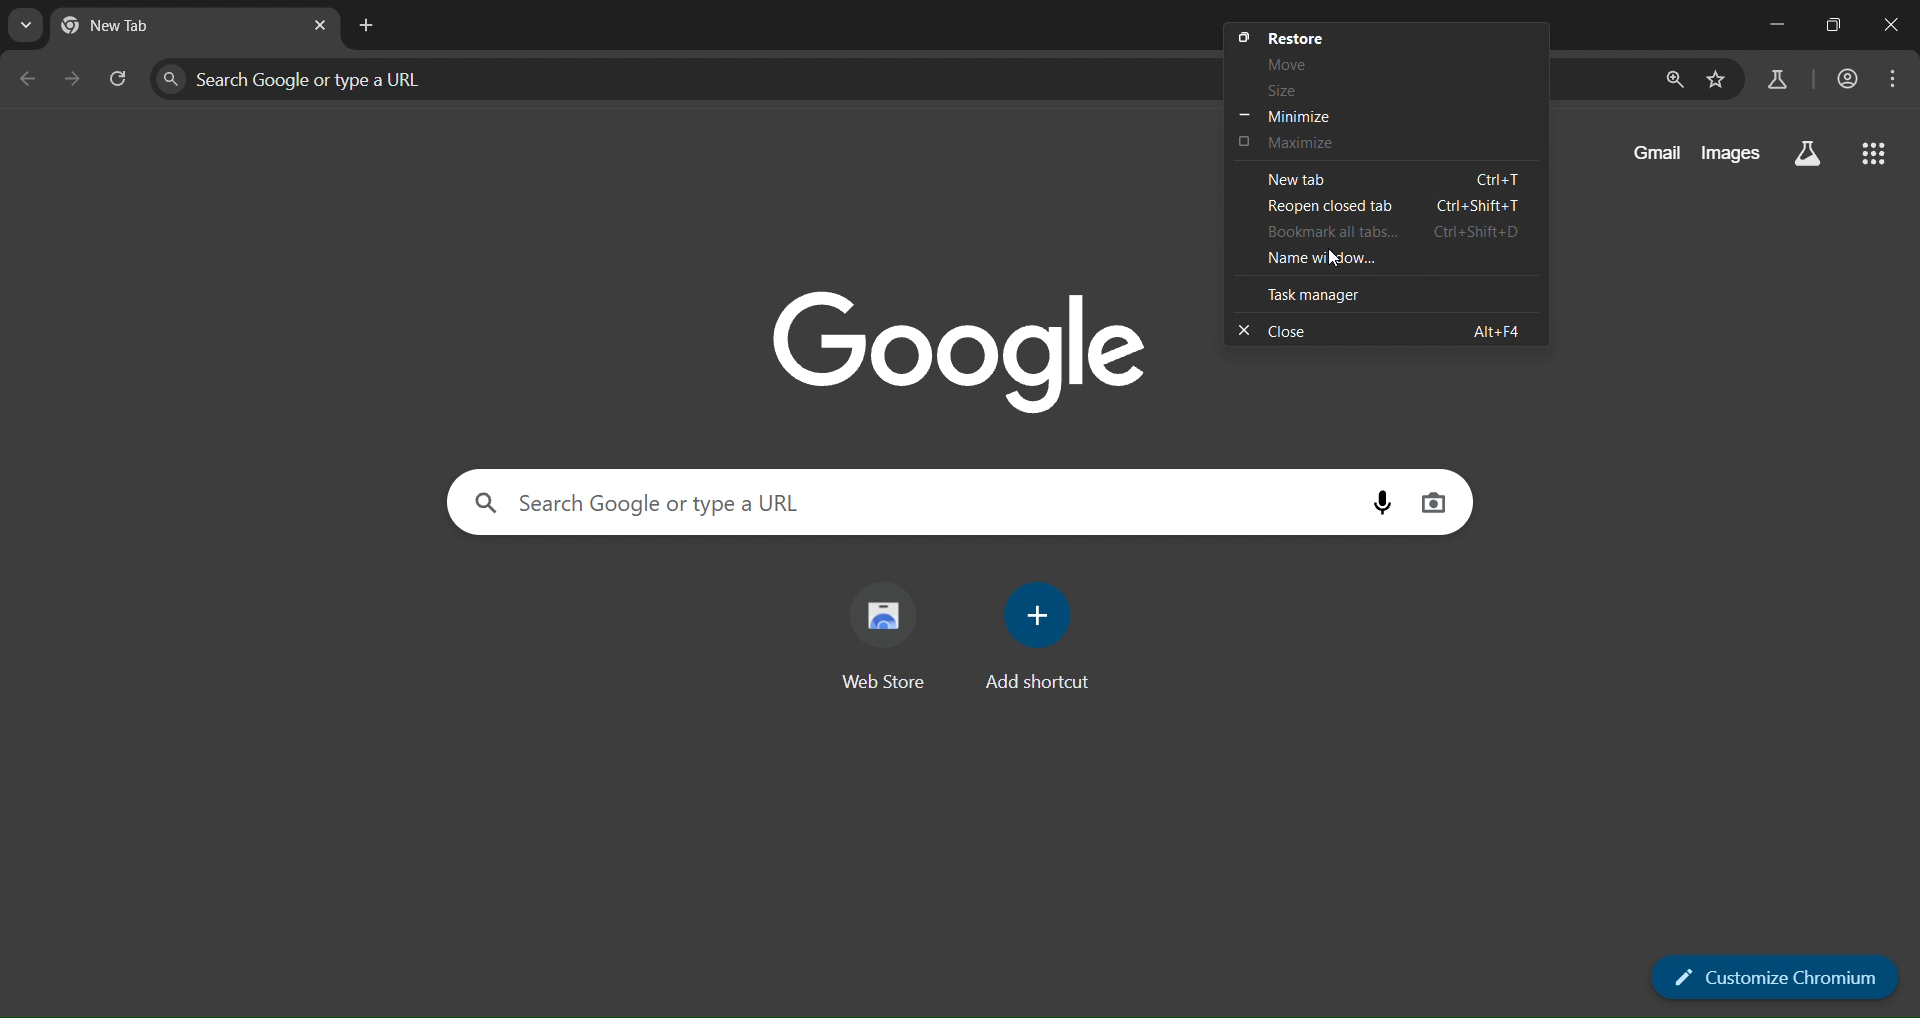  Describe the element at coordinates (949, 346) in the screenshot. I see `Google logo` at that location.